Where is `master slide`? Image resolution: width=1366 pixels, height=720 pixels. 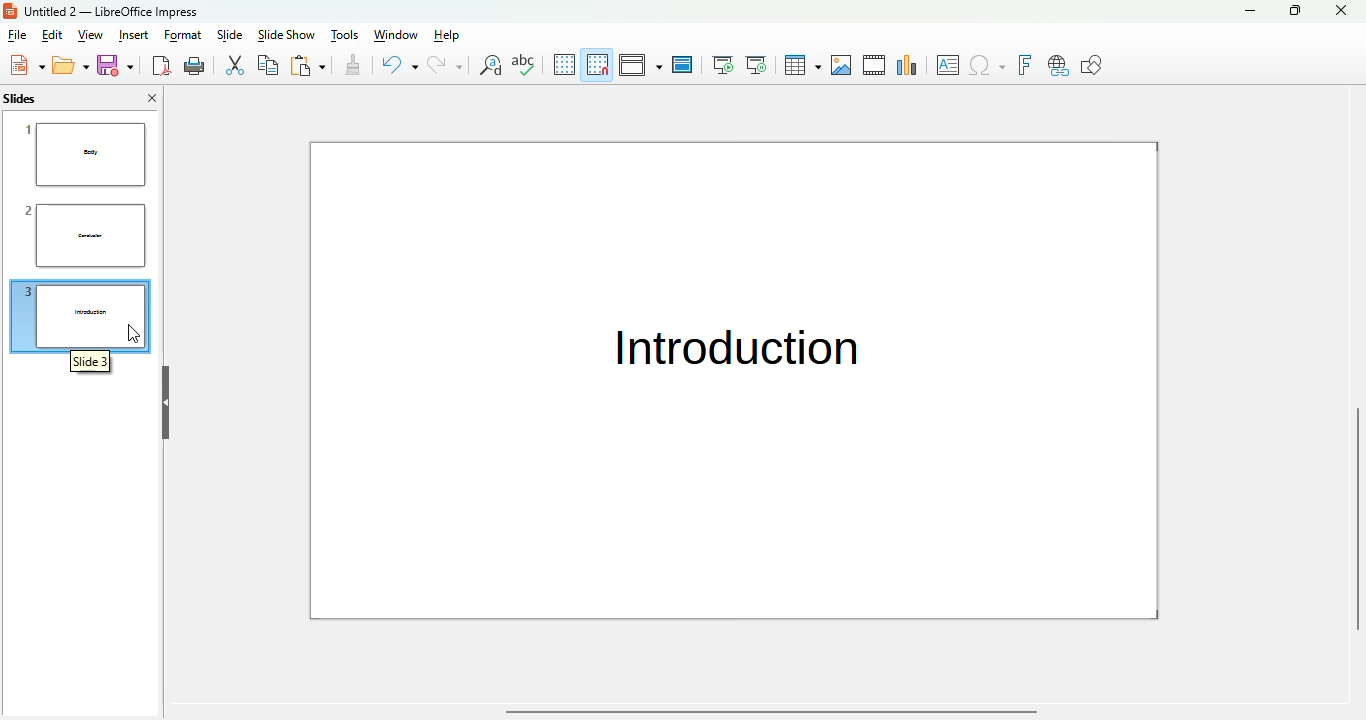
master slide is located at coordinates (683, 64).